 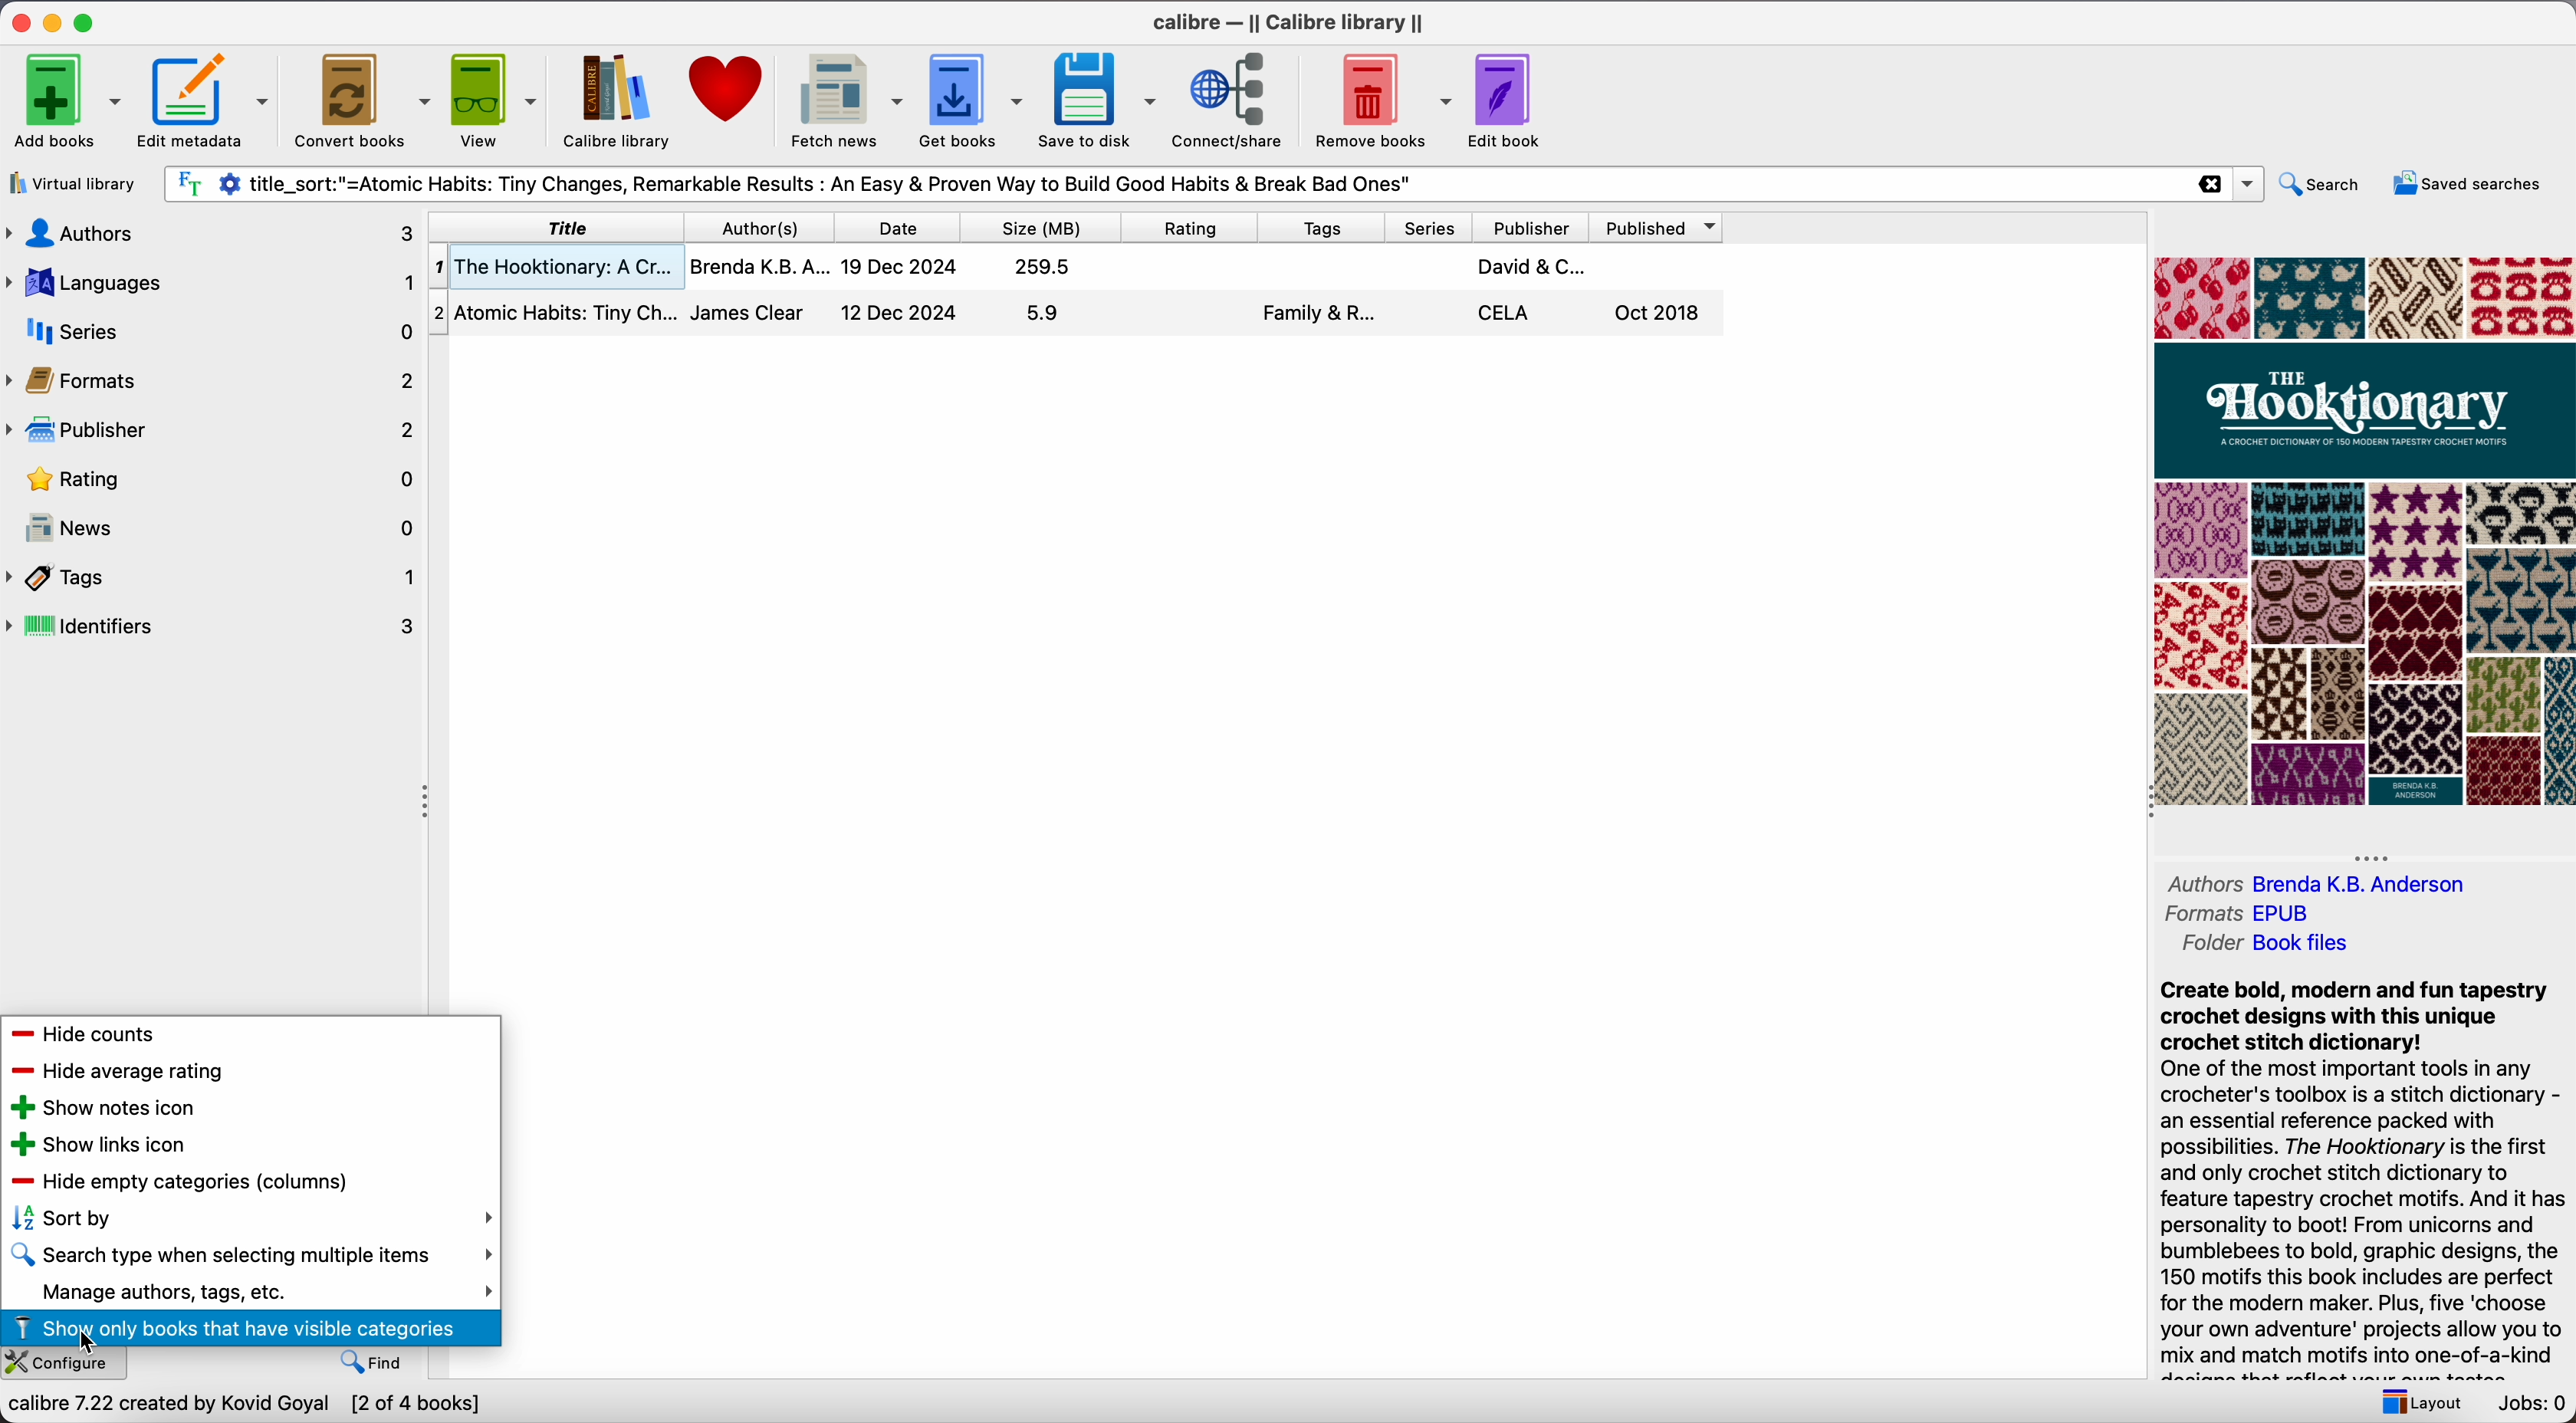 I want to click on manage authors, tags, etc, so click(x=248, y=1291).